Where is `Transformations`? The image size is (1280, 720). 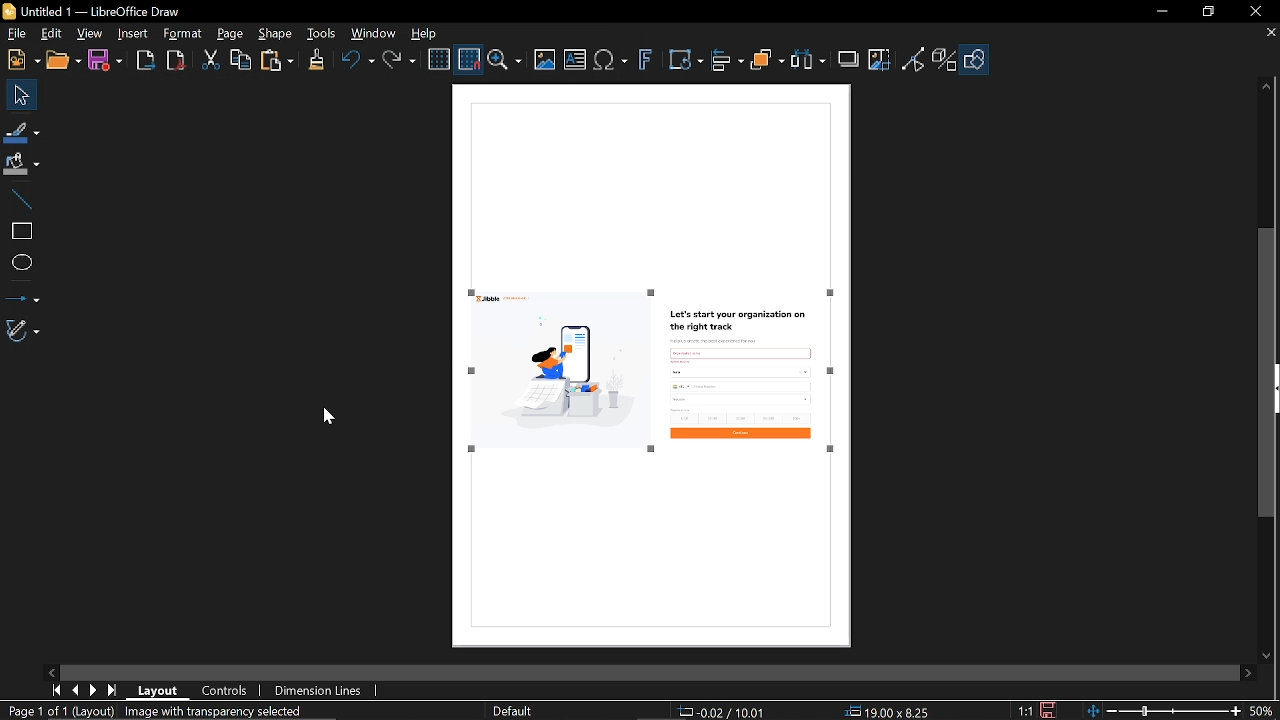
Transformations is located at coordinates (687, 62).